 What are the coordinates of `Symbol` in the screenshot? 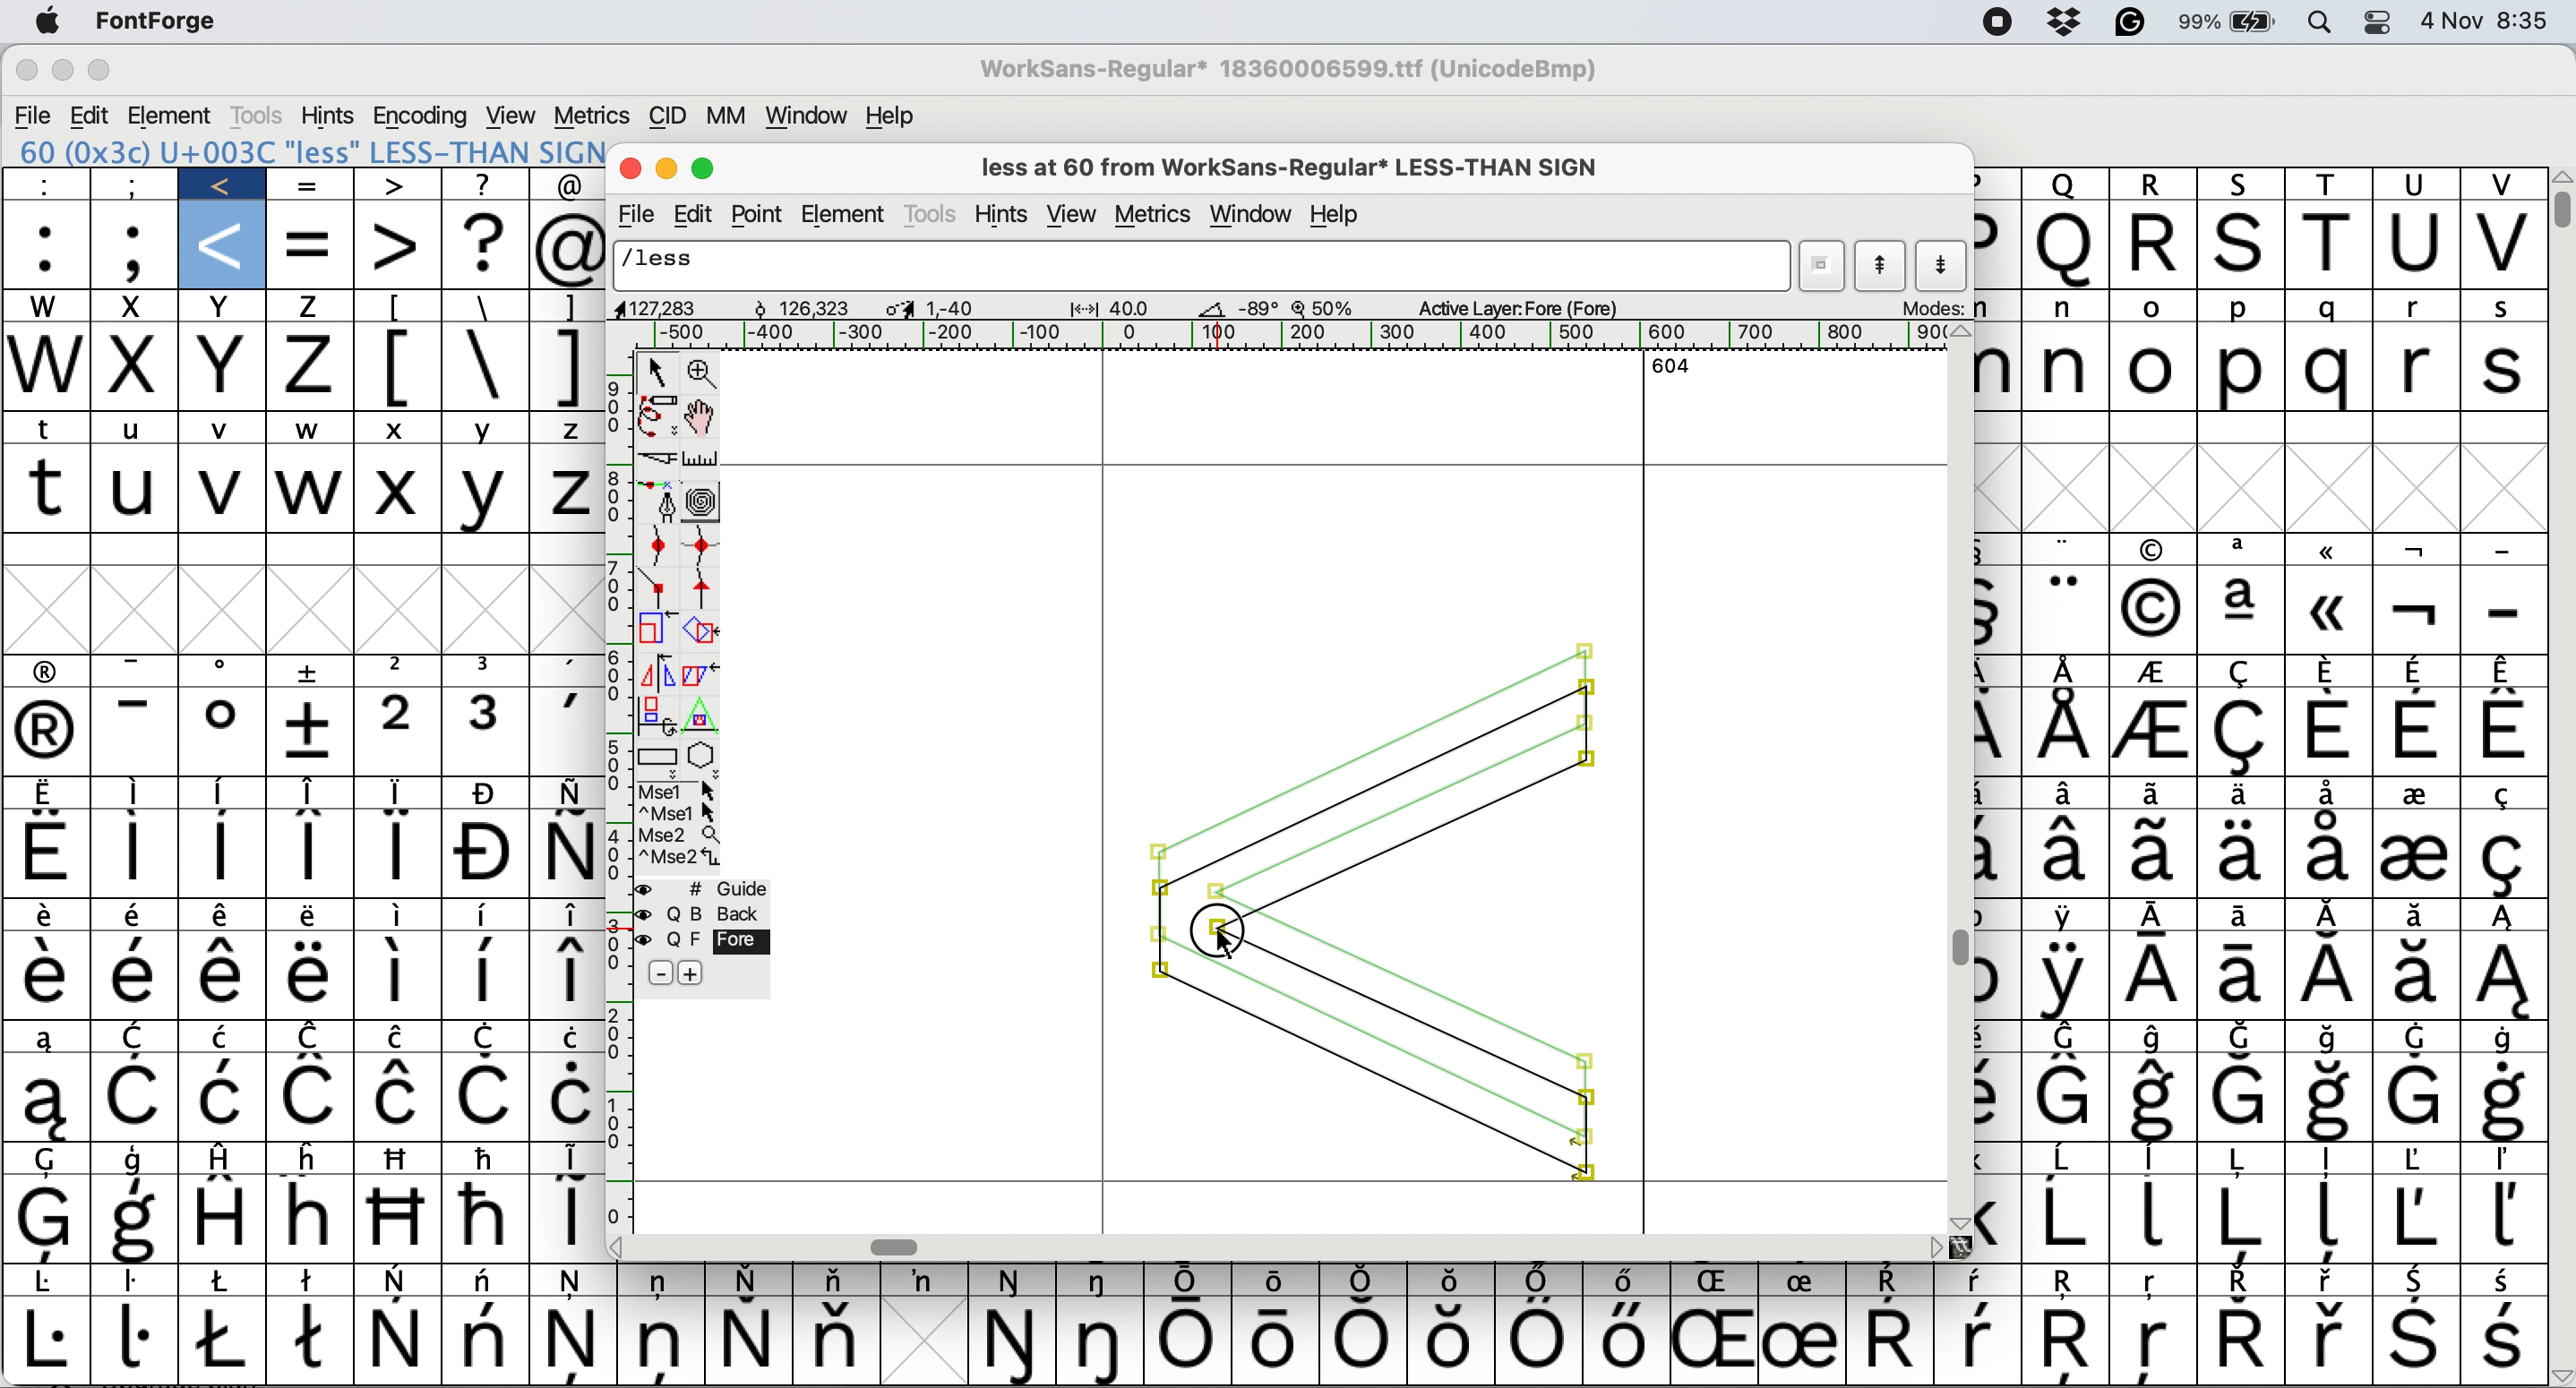 It's located at (2332, 732).